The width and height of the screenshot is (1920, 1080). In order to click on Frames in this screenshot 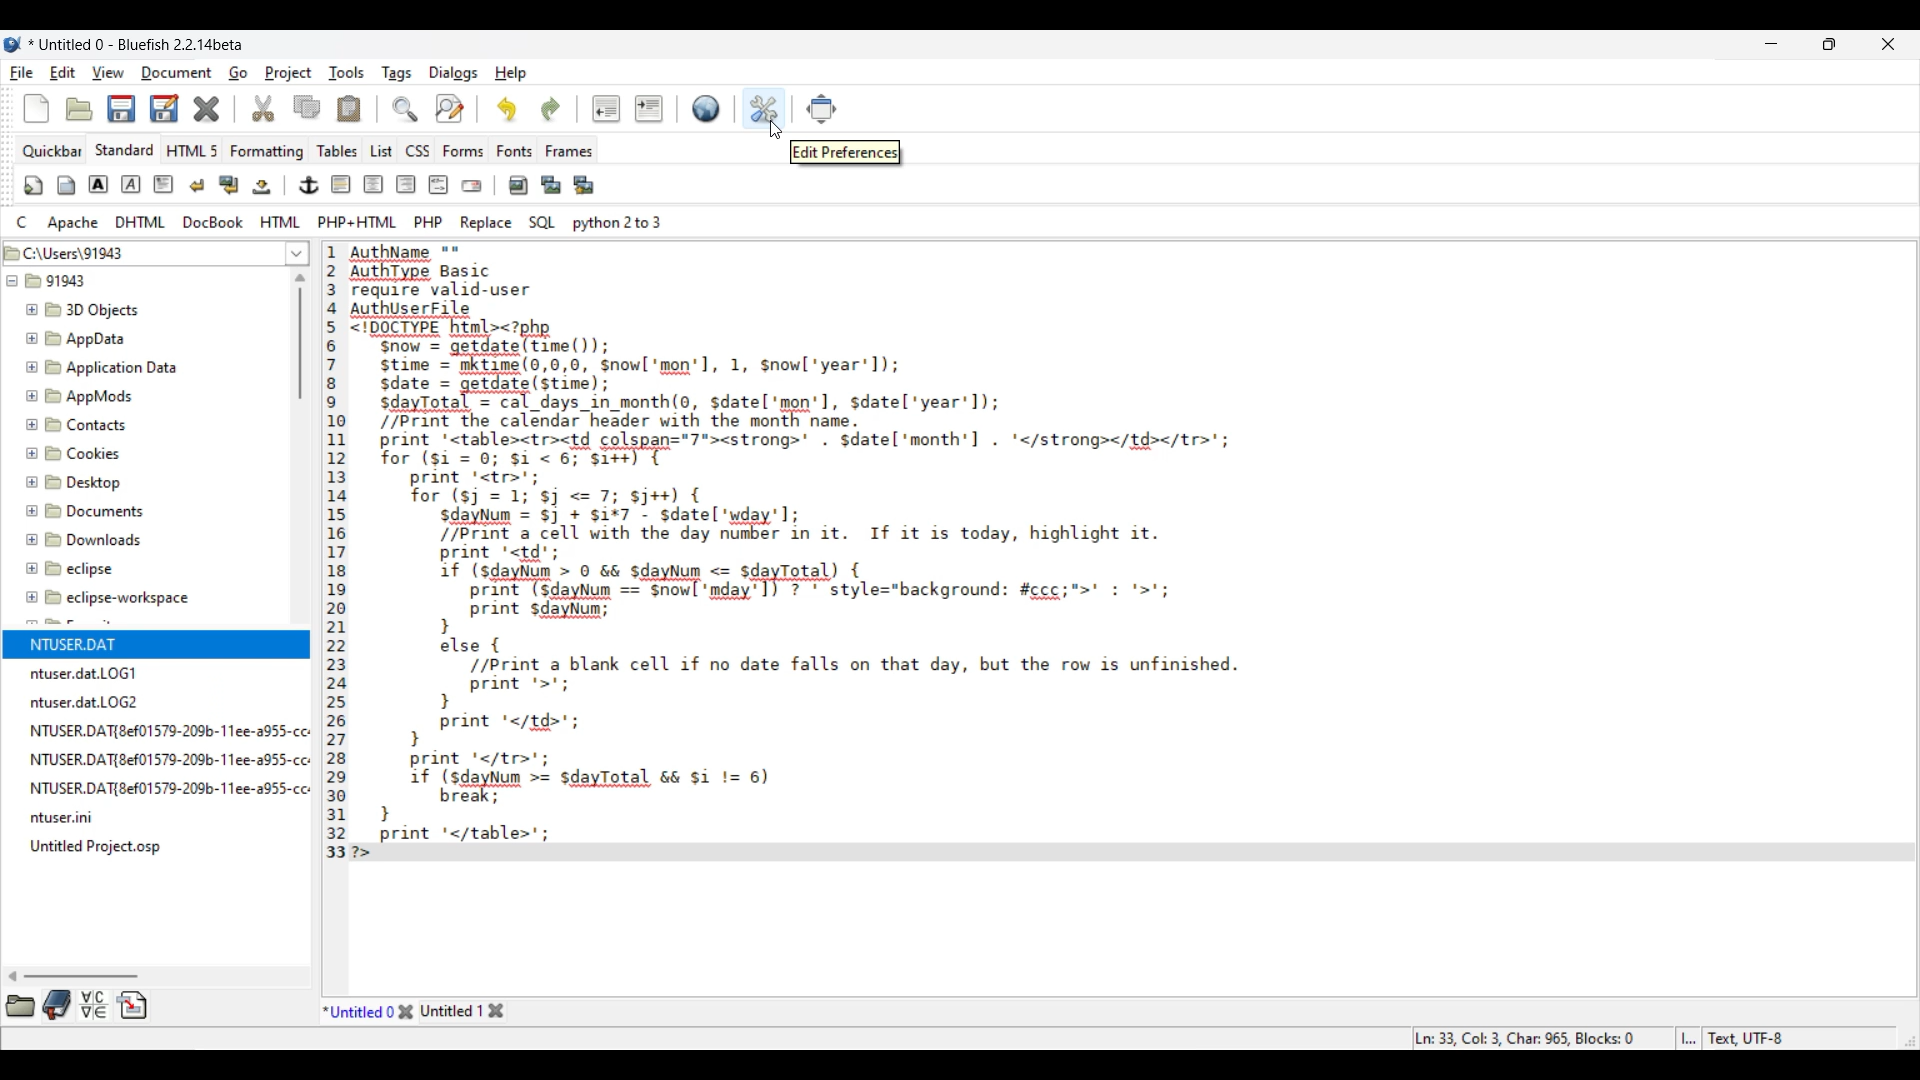, I will do `click(569, 151)`.